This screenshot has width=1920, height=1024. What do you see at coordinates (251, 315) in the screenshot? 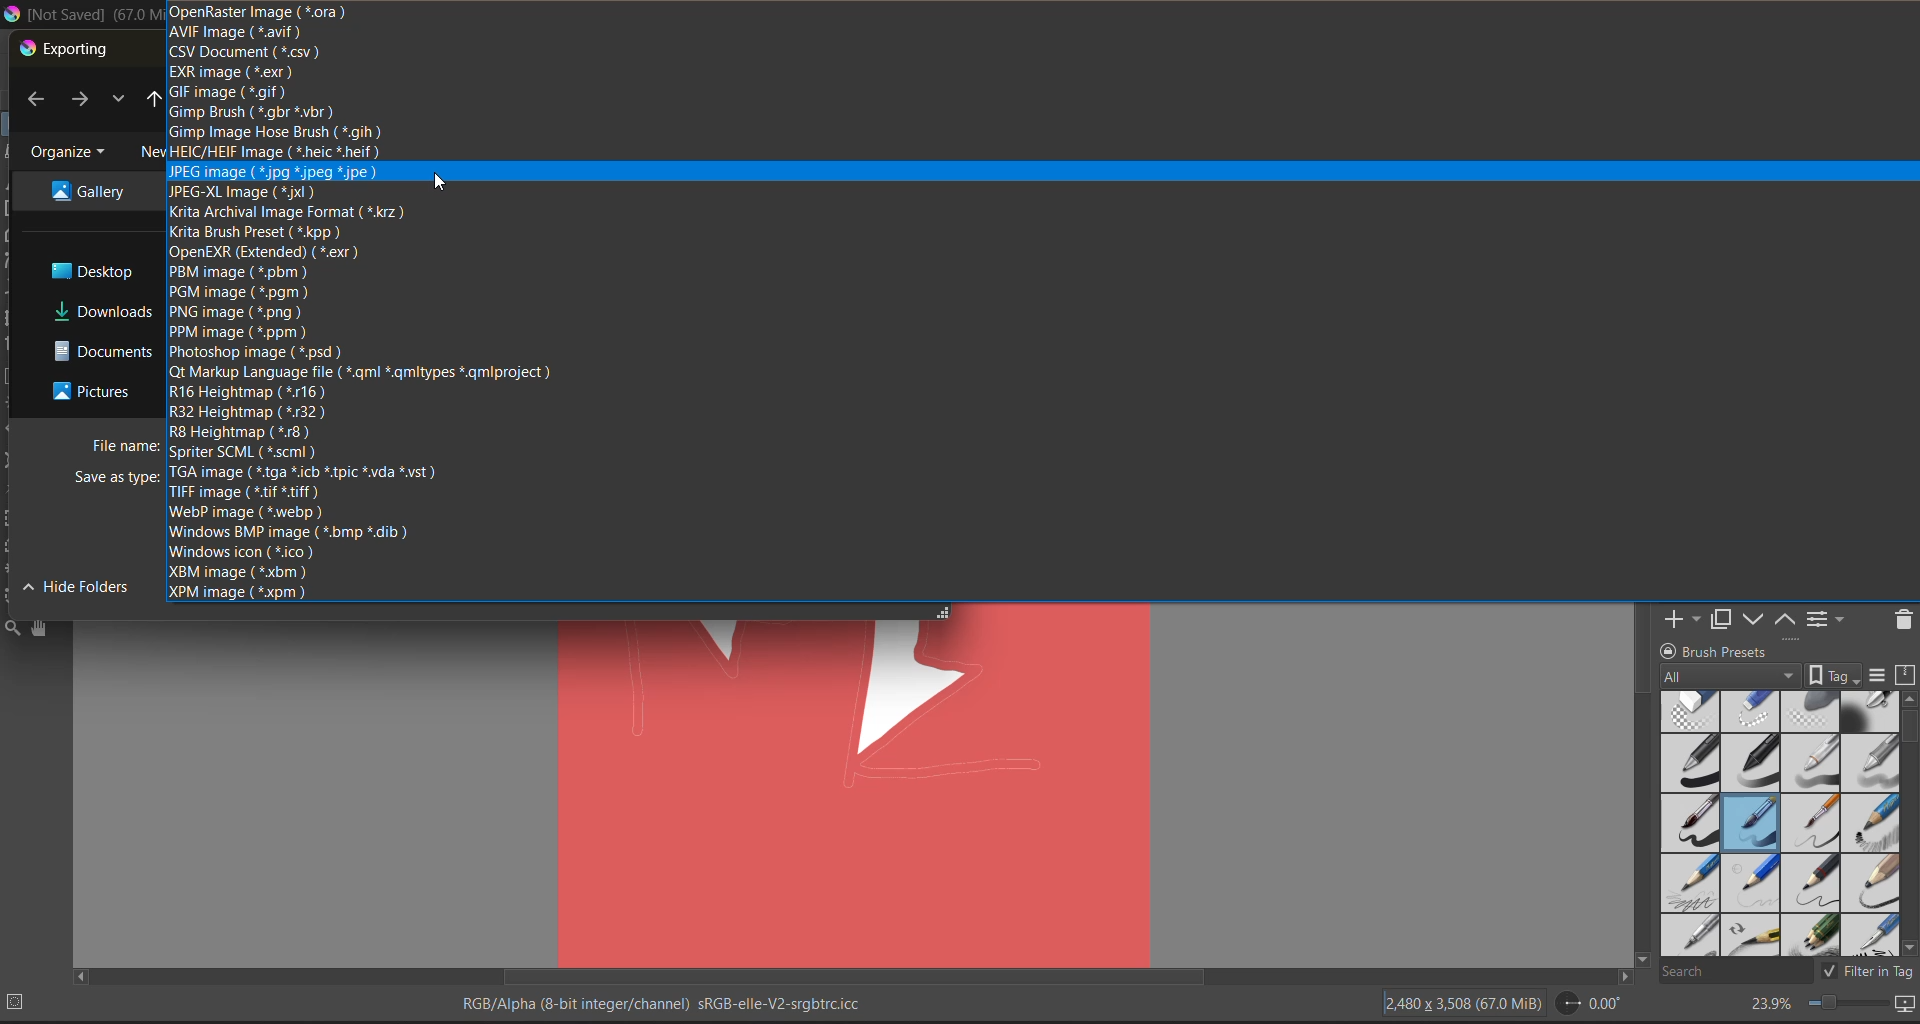
I see `png image` at bounding box center [251, 315].